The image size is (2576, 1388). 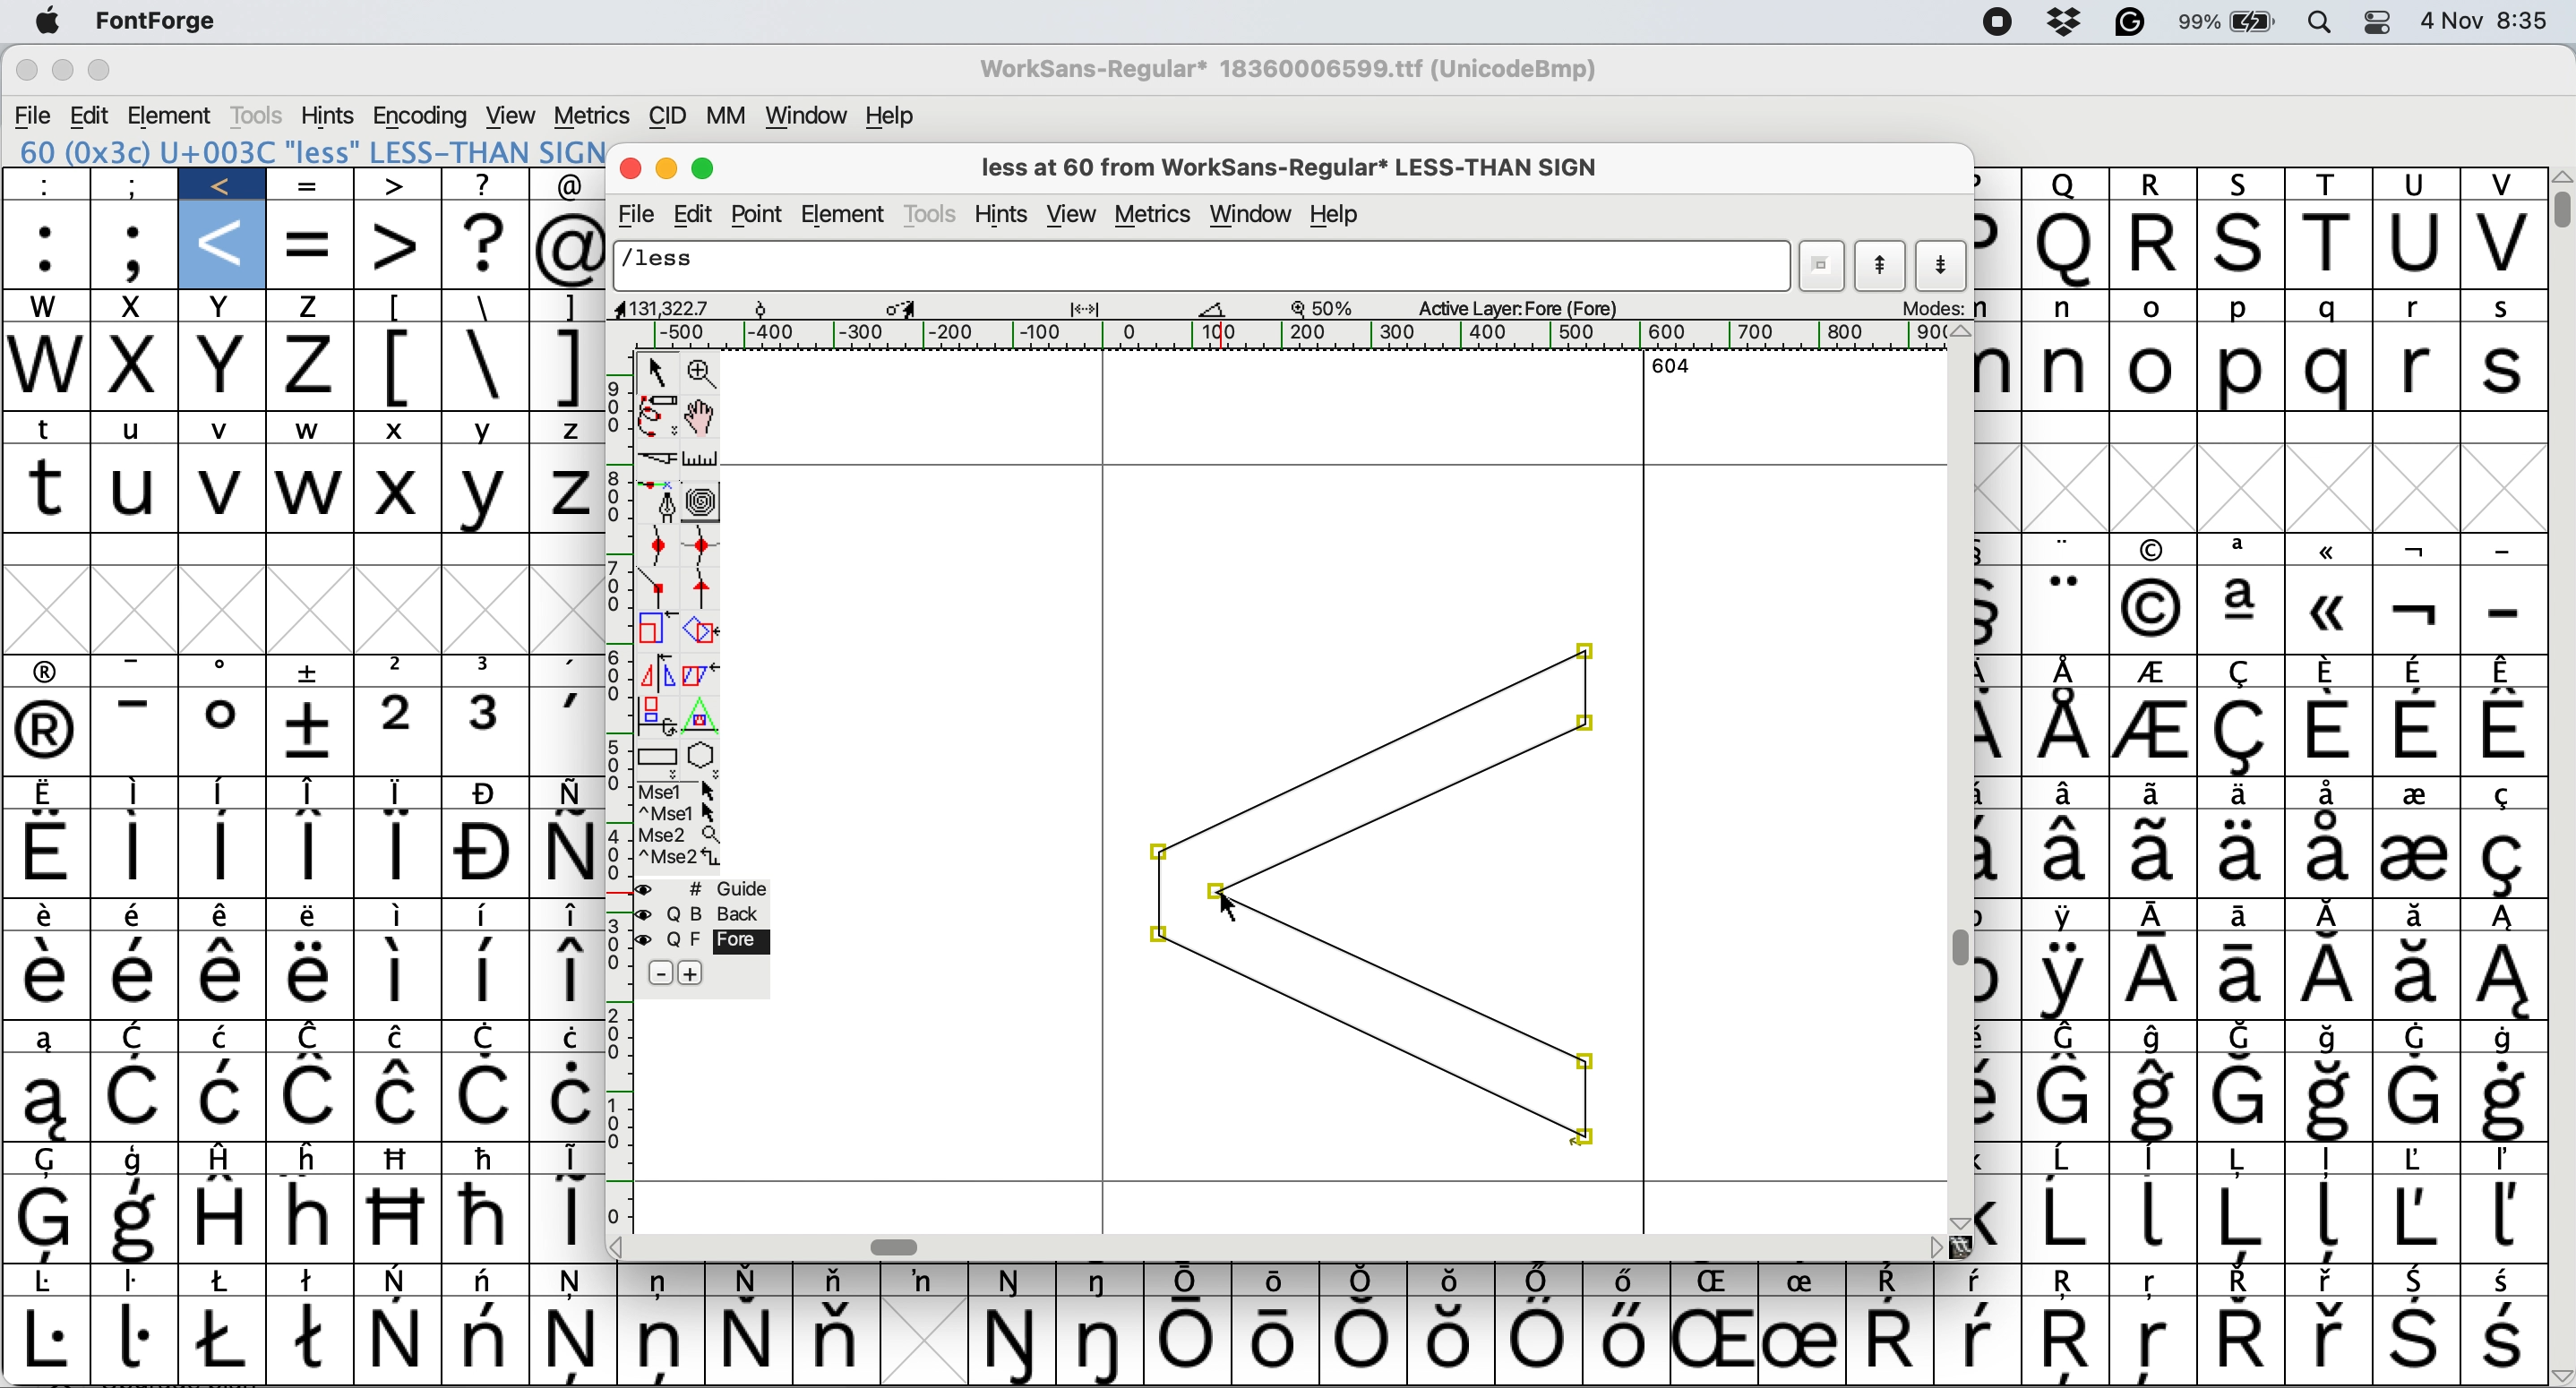 I want to click on vertical scroll bar, so click(x=1958, y=779).